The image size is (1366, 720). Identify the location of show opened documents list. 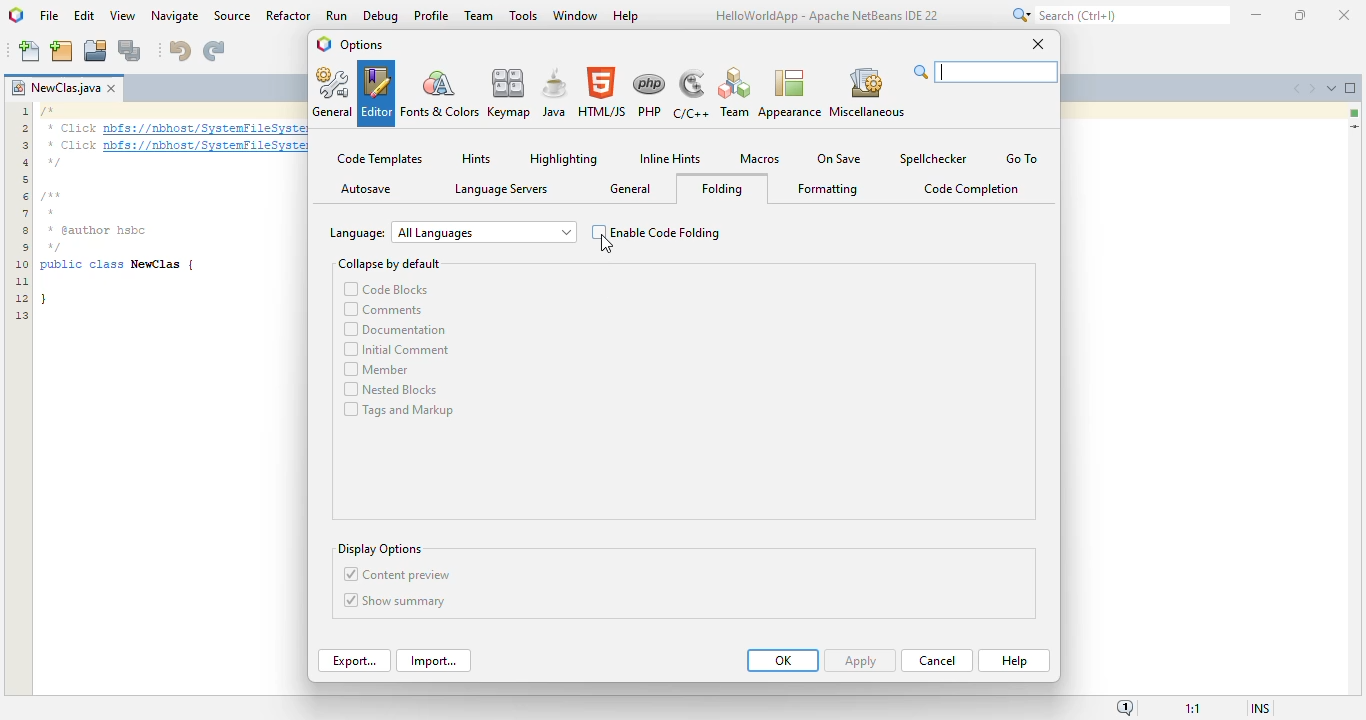
(1330, 87).